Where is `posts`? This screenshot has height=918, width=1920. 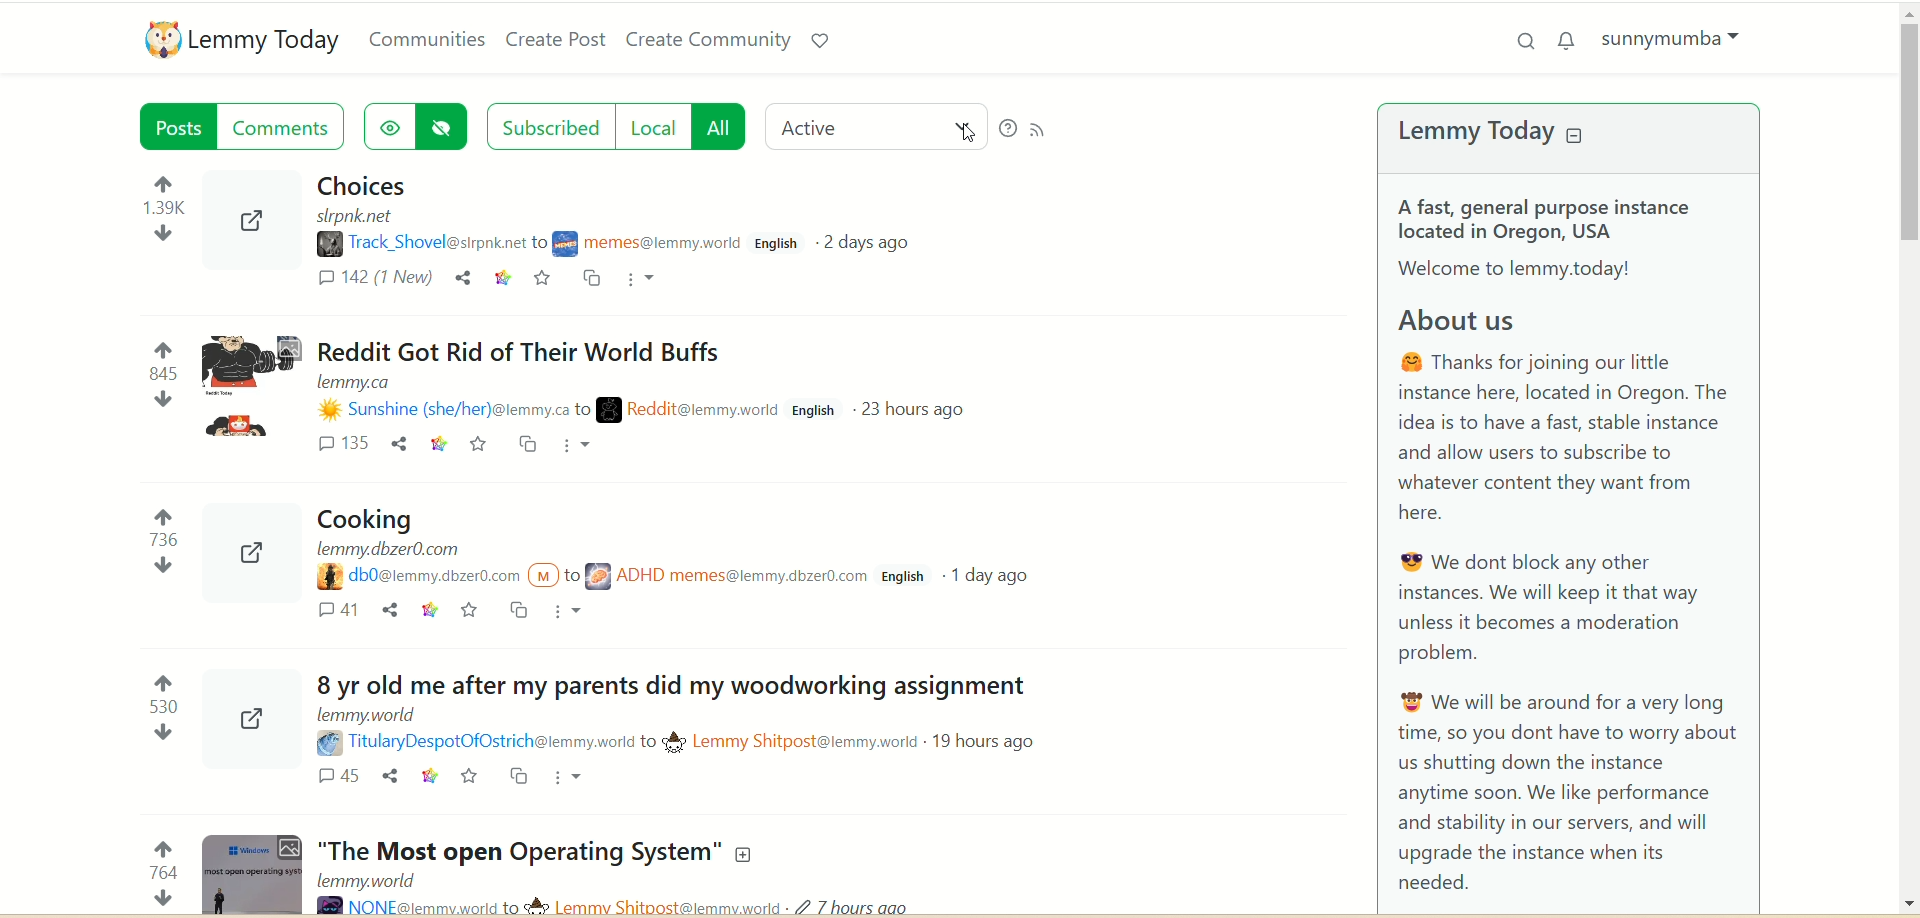
posts is located at coordinates (181, 130).